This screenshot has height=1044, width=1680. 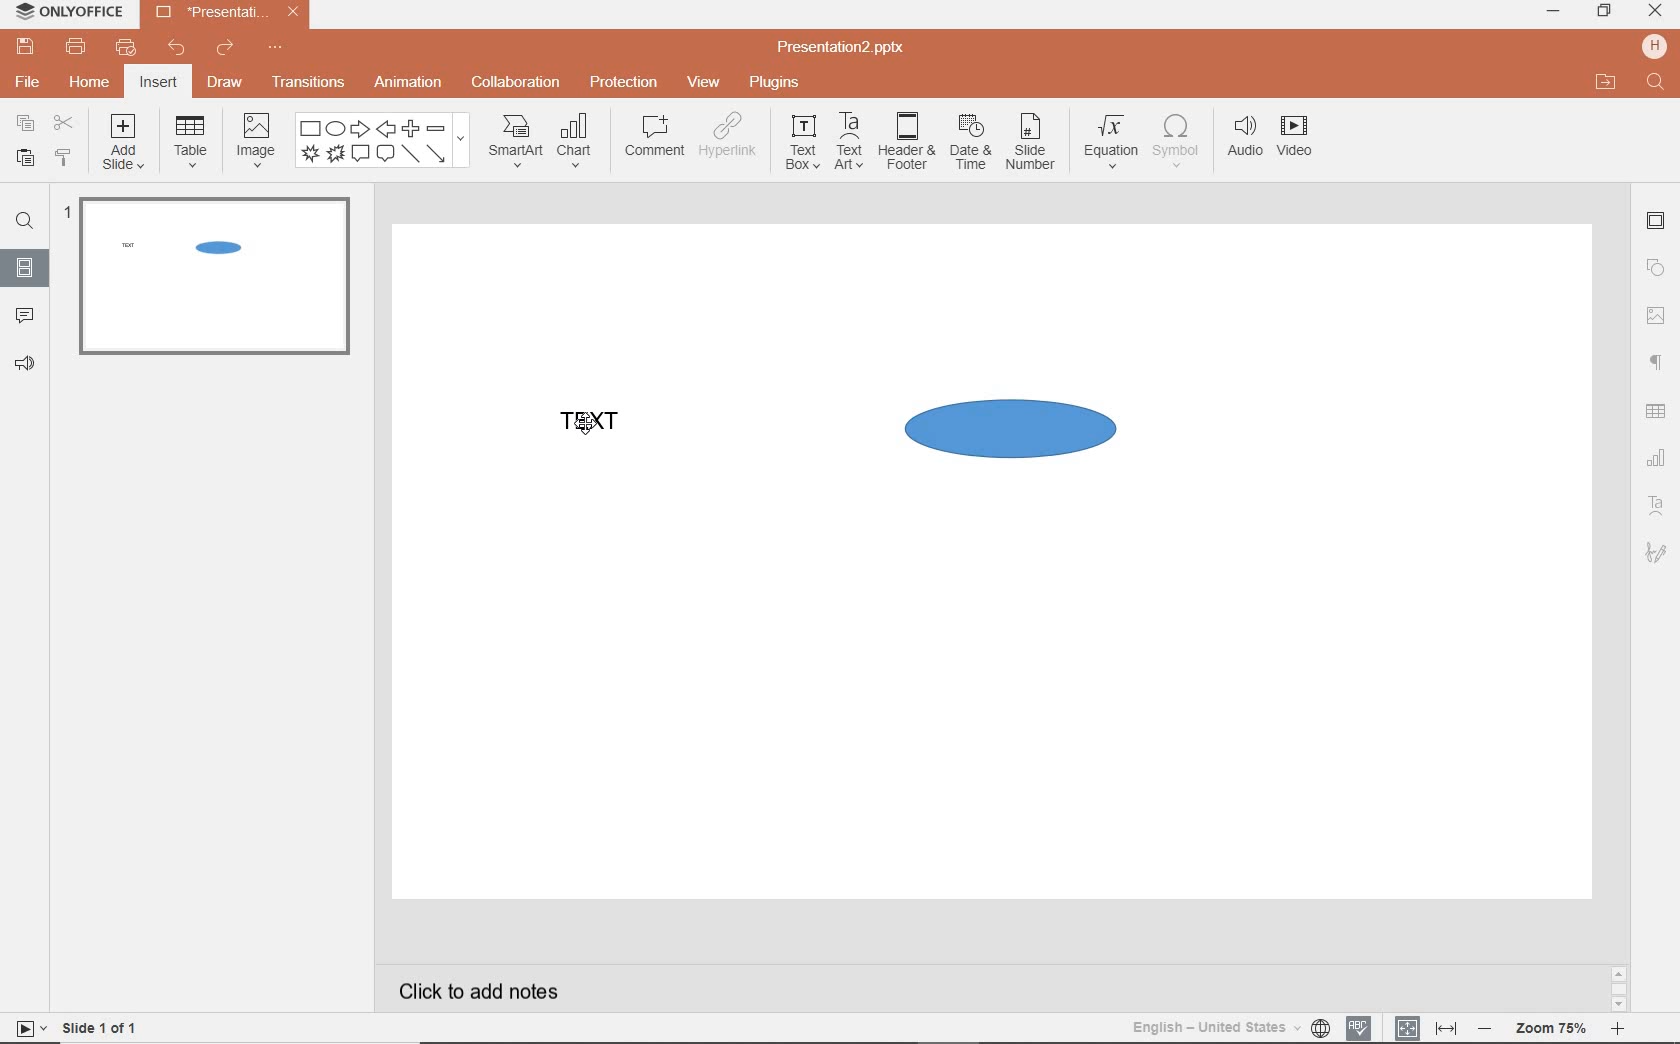 What do you see at coordinates (253, 139) in the screenshot?
I see `image` at bounding box center [253, 139].